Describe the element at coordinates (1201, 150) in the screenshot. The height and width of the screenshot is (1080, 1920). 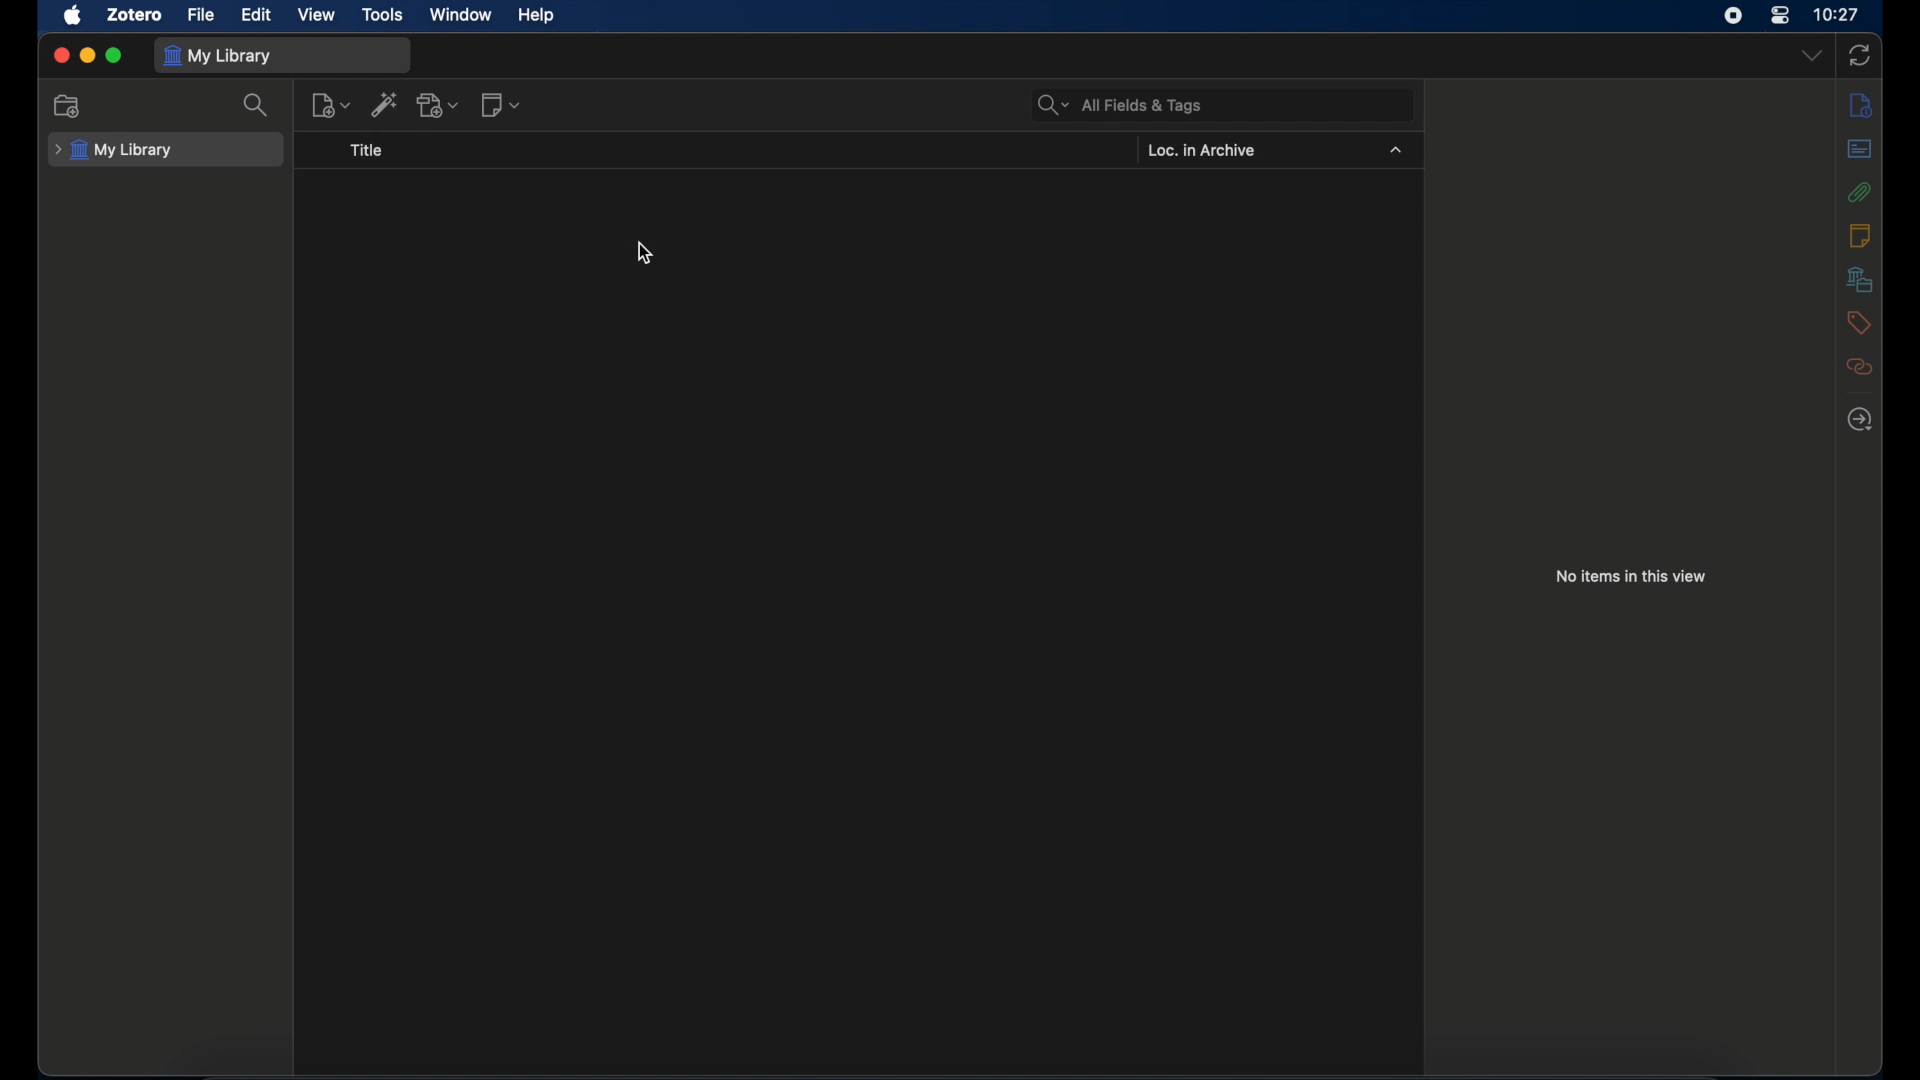
I see `loc. in archive` at that location.